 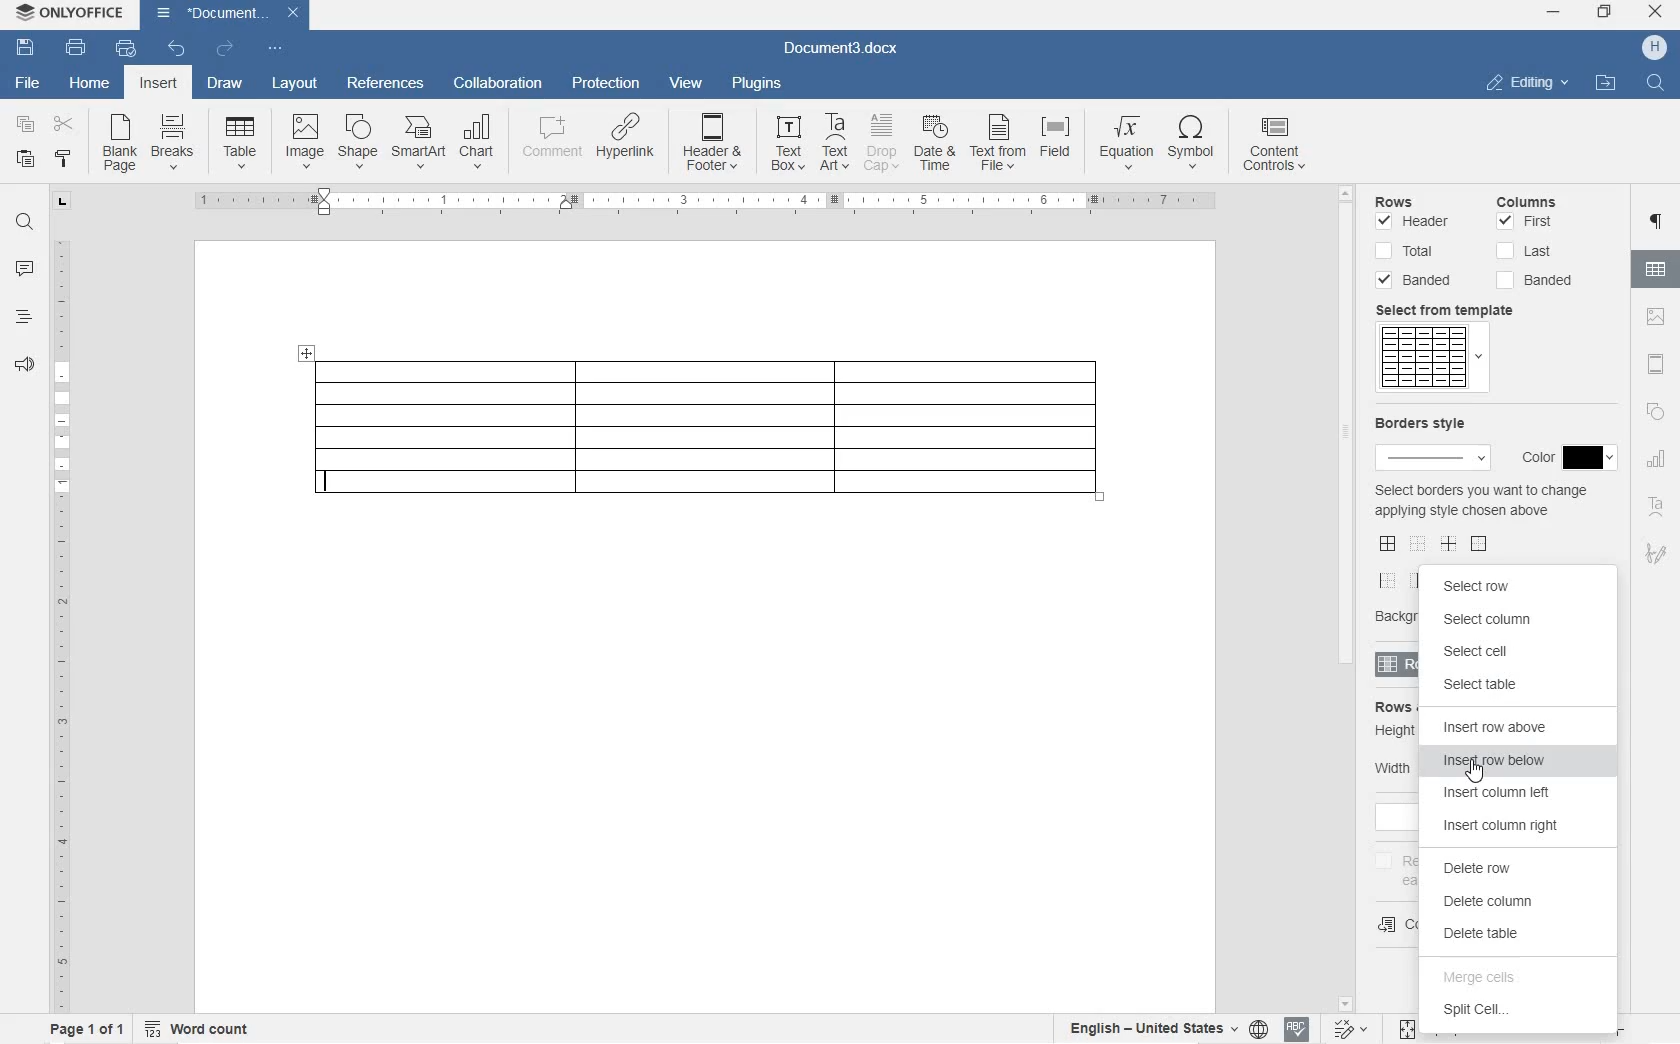 What do you see at coordinates (554, 139) in the screenshot?
I see `COMMENT` at bounding box center [554, 139].